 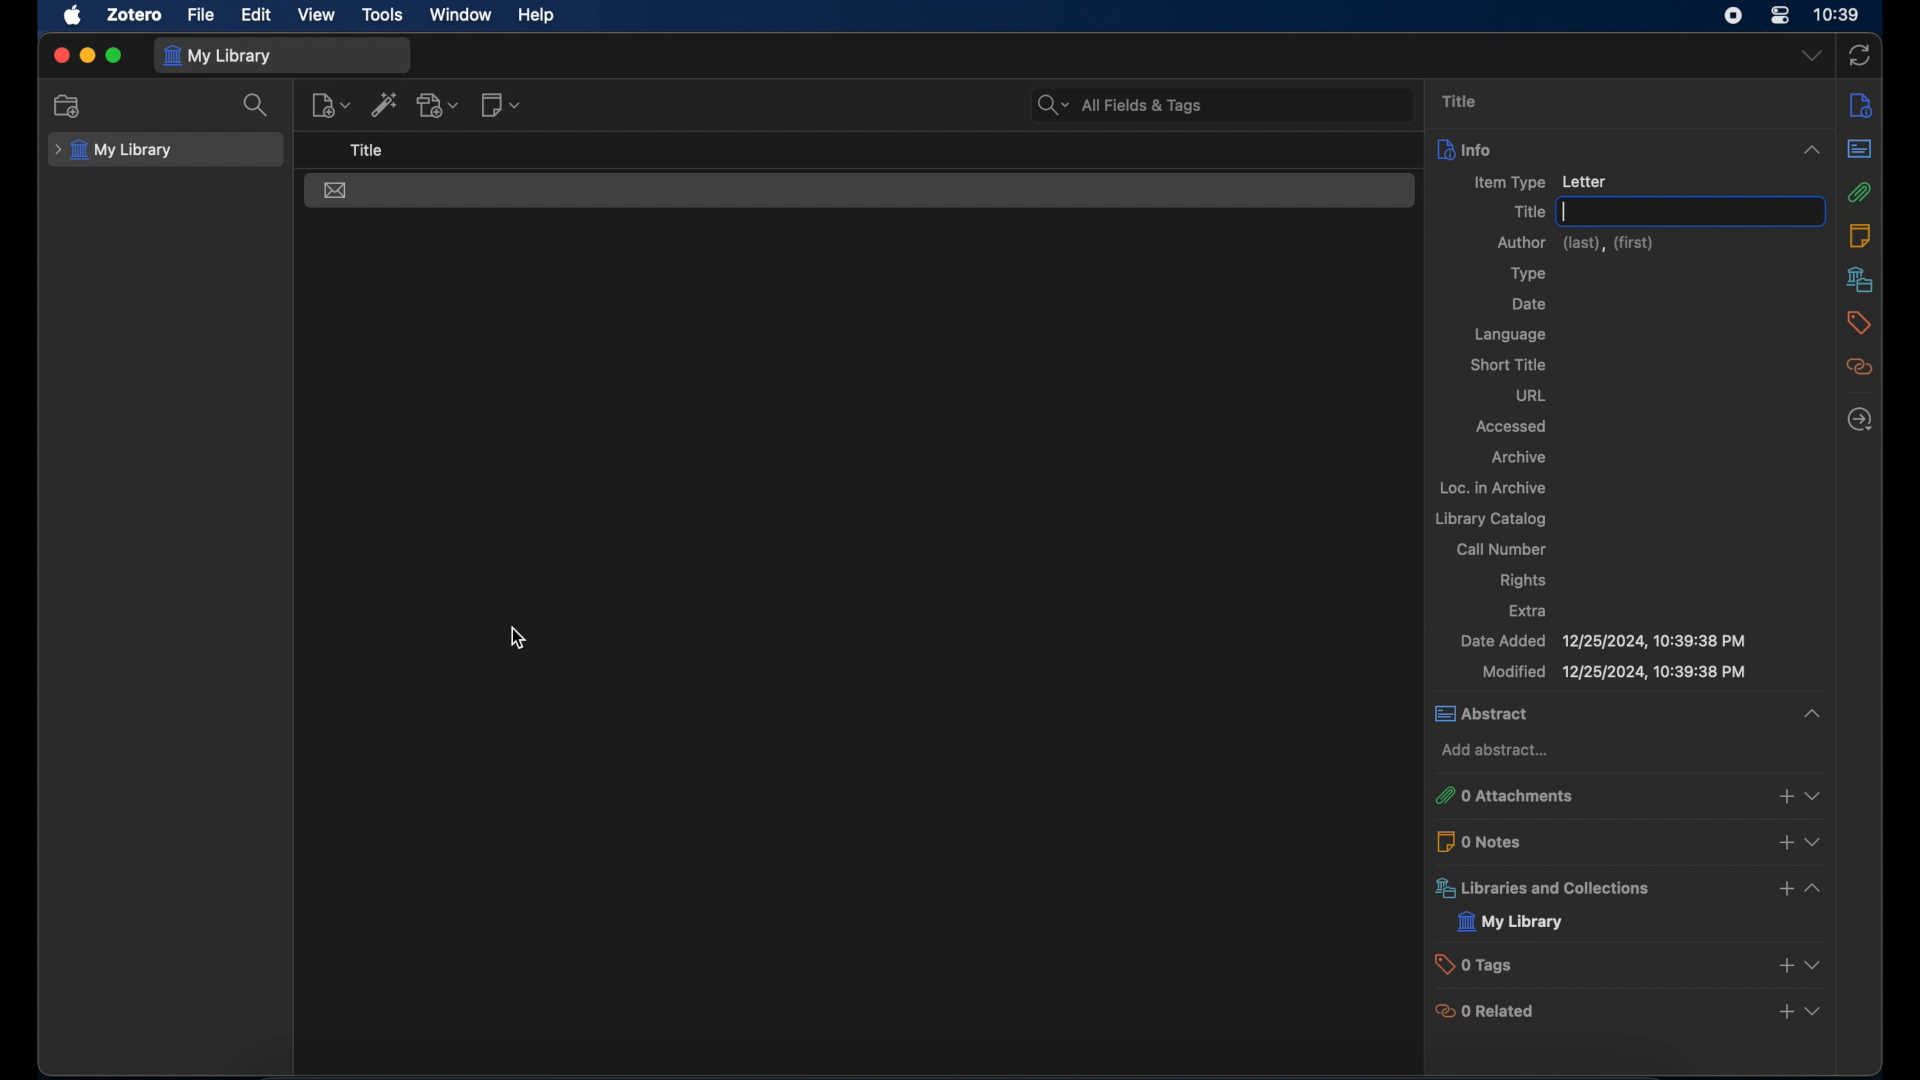 I want to click on add, so click(x=1784, y=889).